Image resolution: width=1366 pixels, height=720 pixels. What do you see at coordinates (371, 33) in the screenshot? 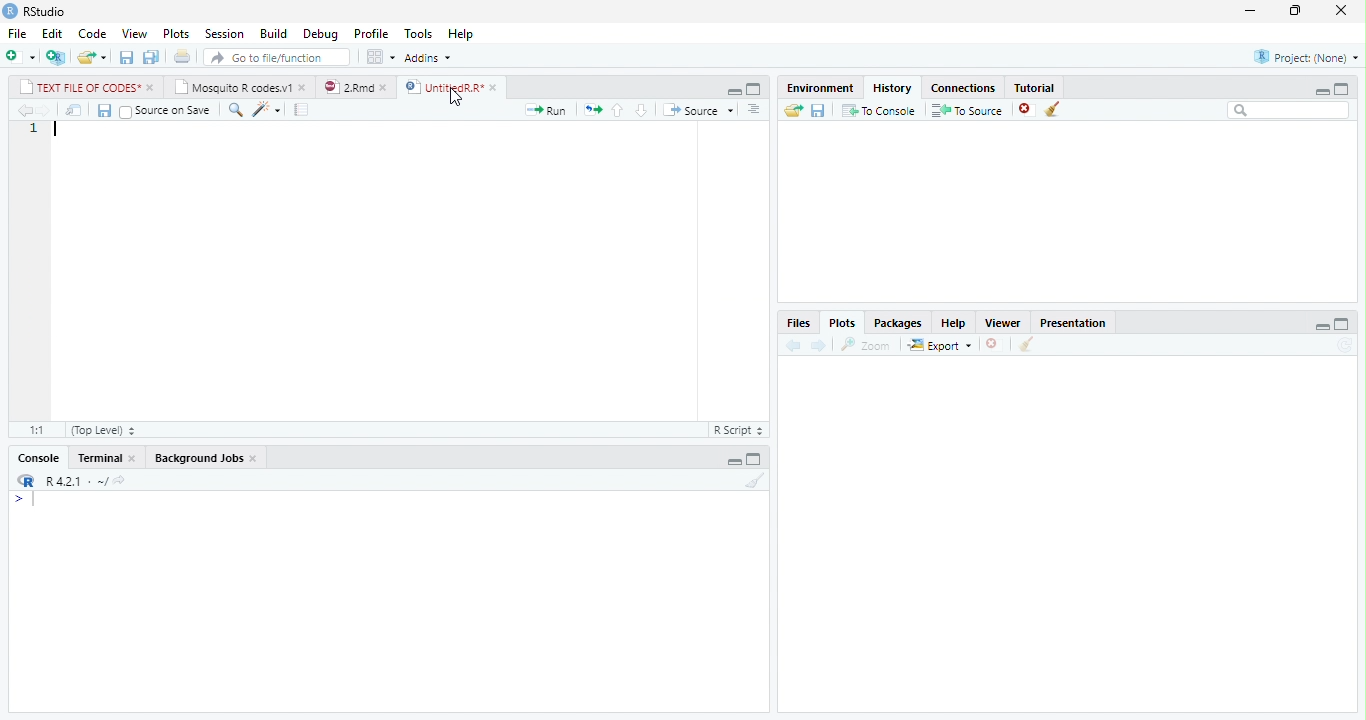
I see `Profile` at bounding box center [371, 33].